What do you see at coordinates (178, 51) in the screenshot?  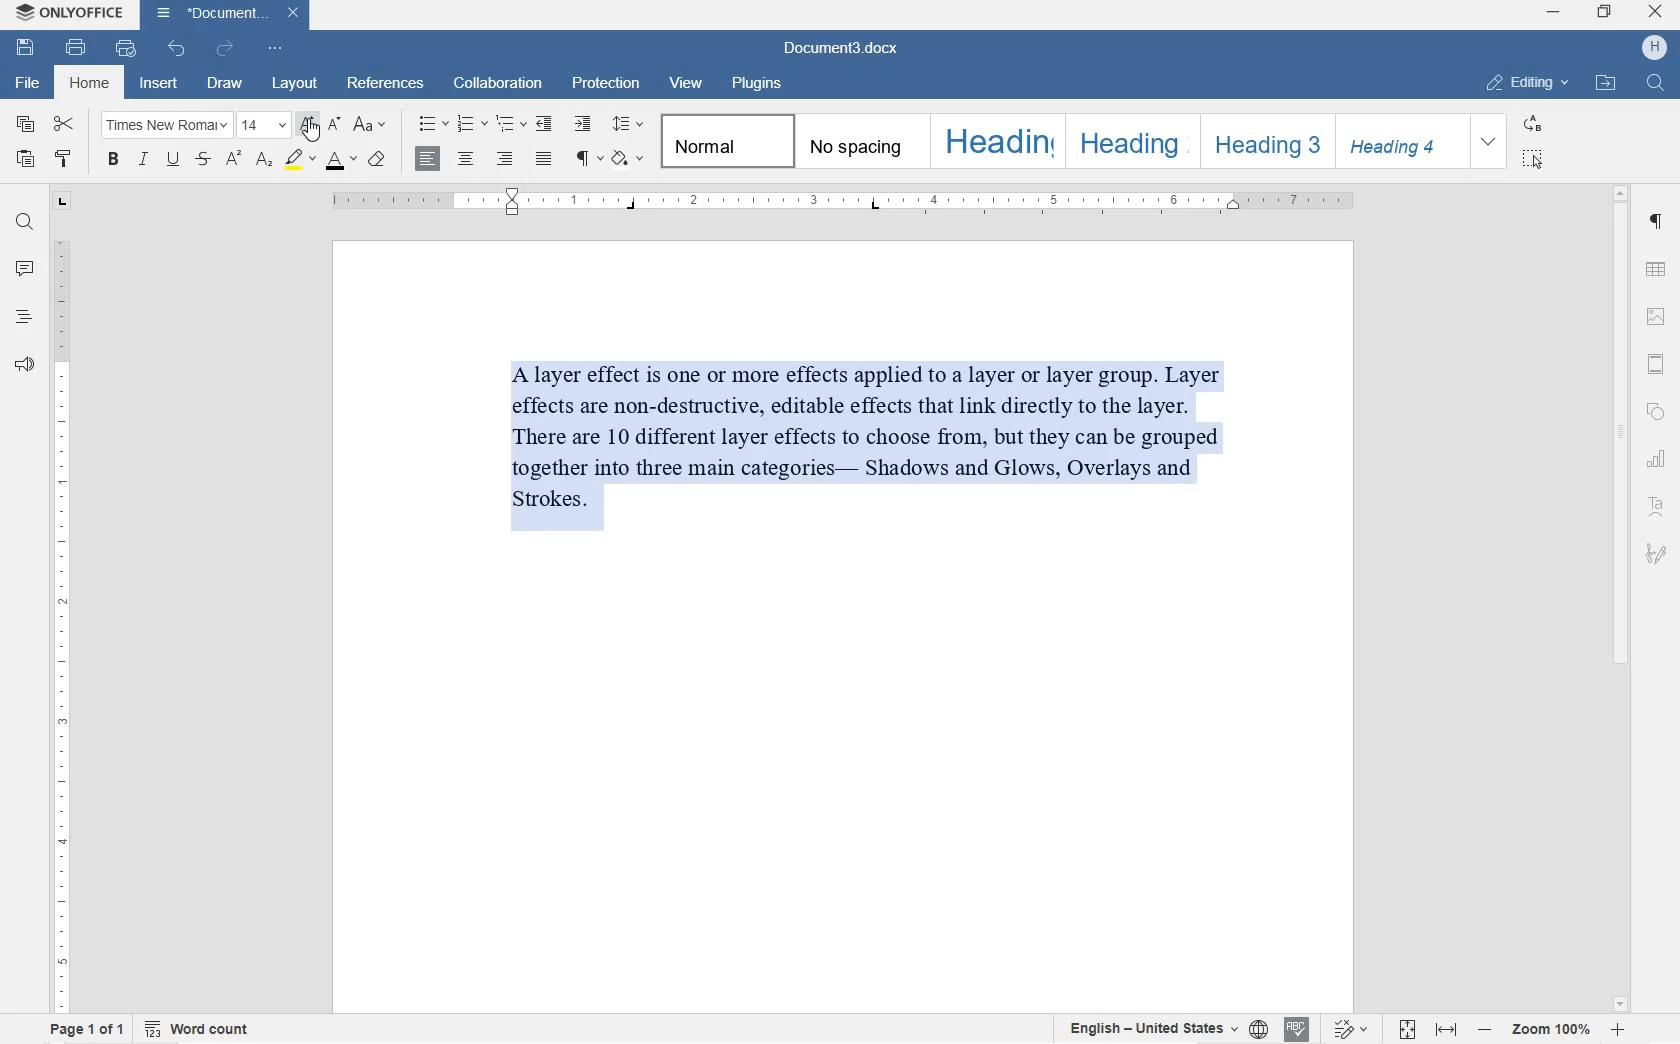 I see `undo` at bounding box center [178, 51].